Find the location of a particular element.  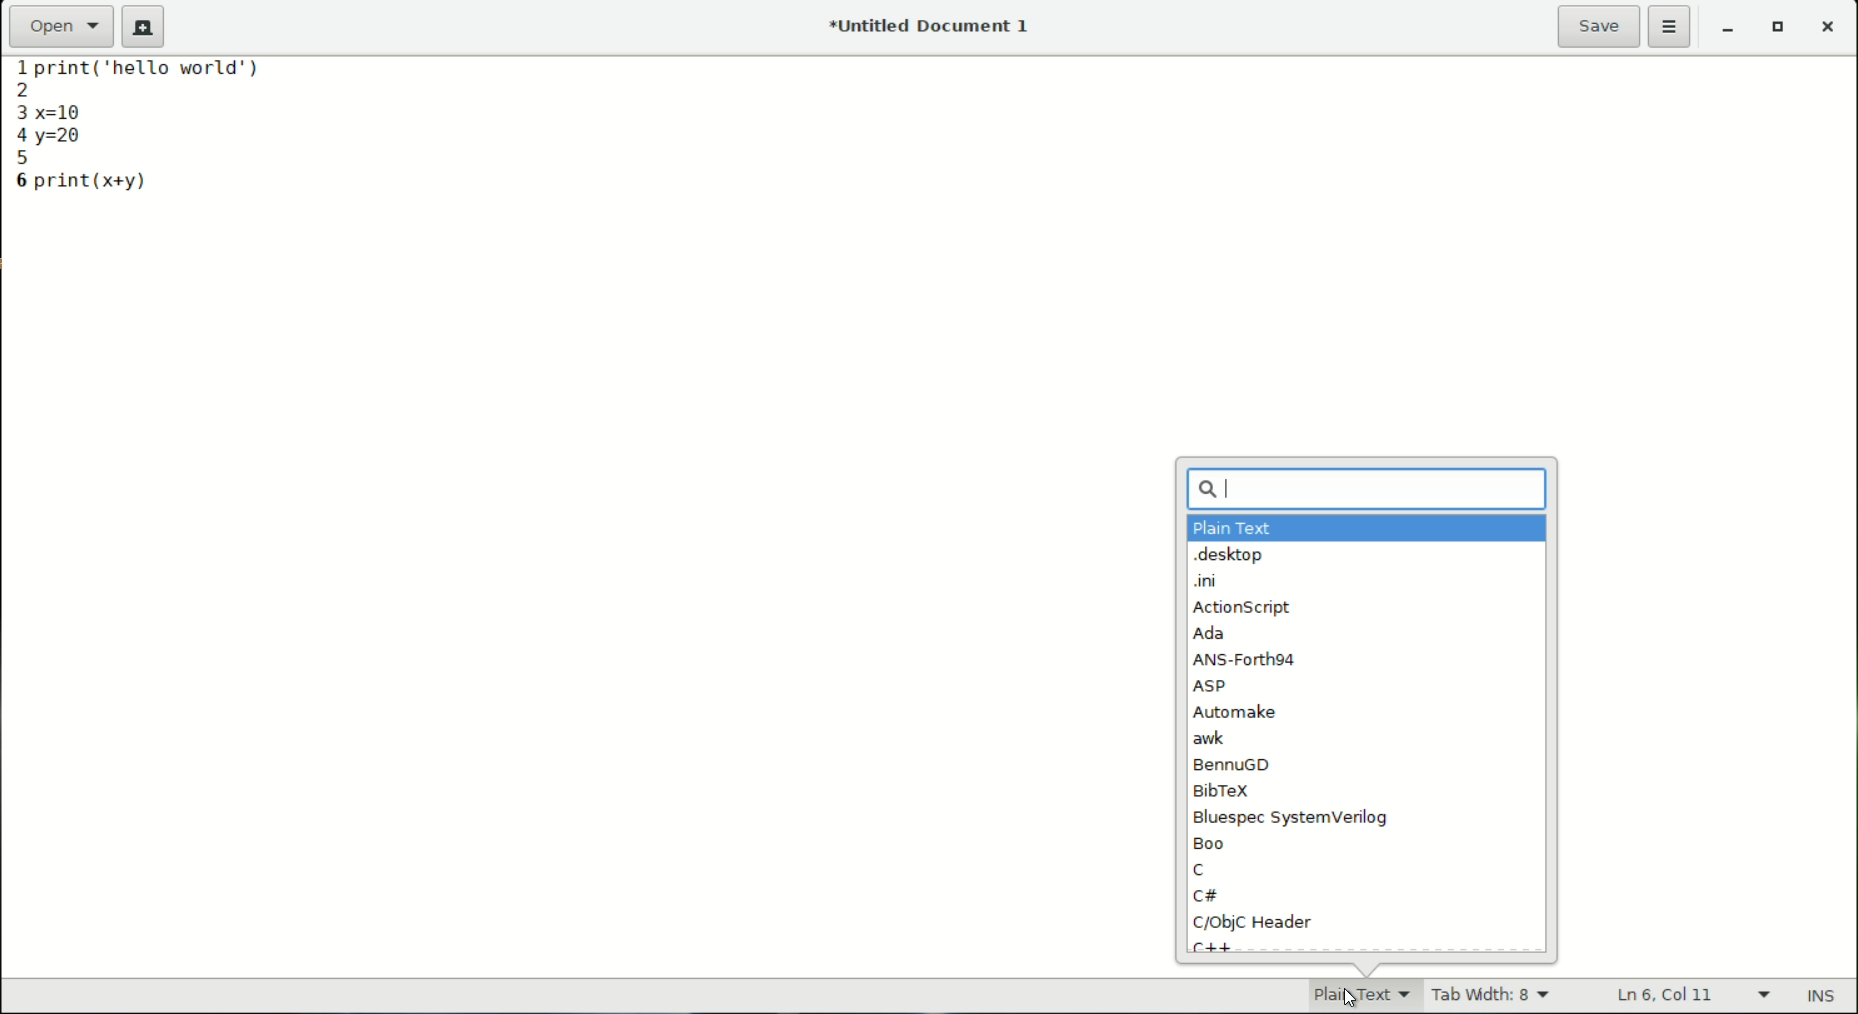

actionscript is located at coordinates (1242, 610).